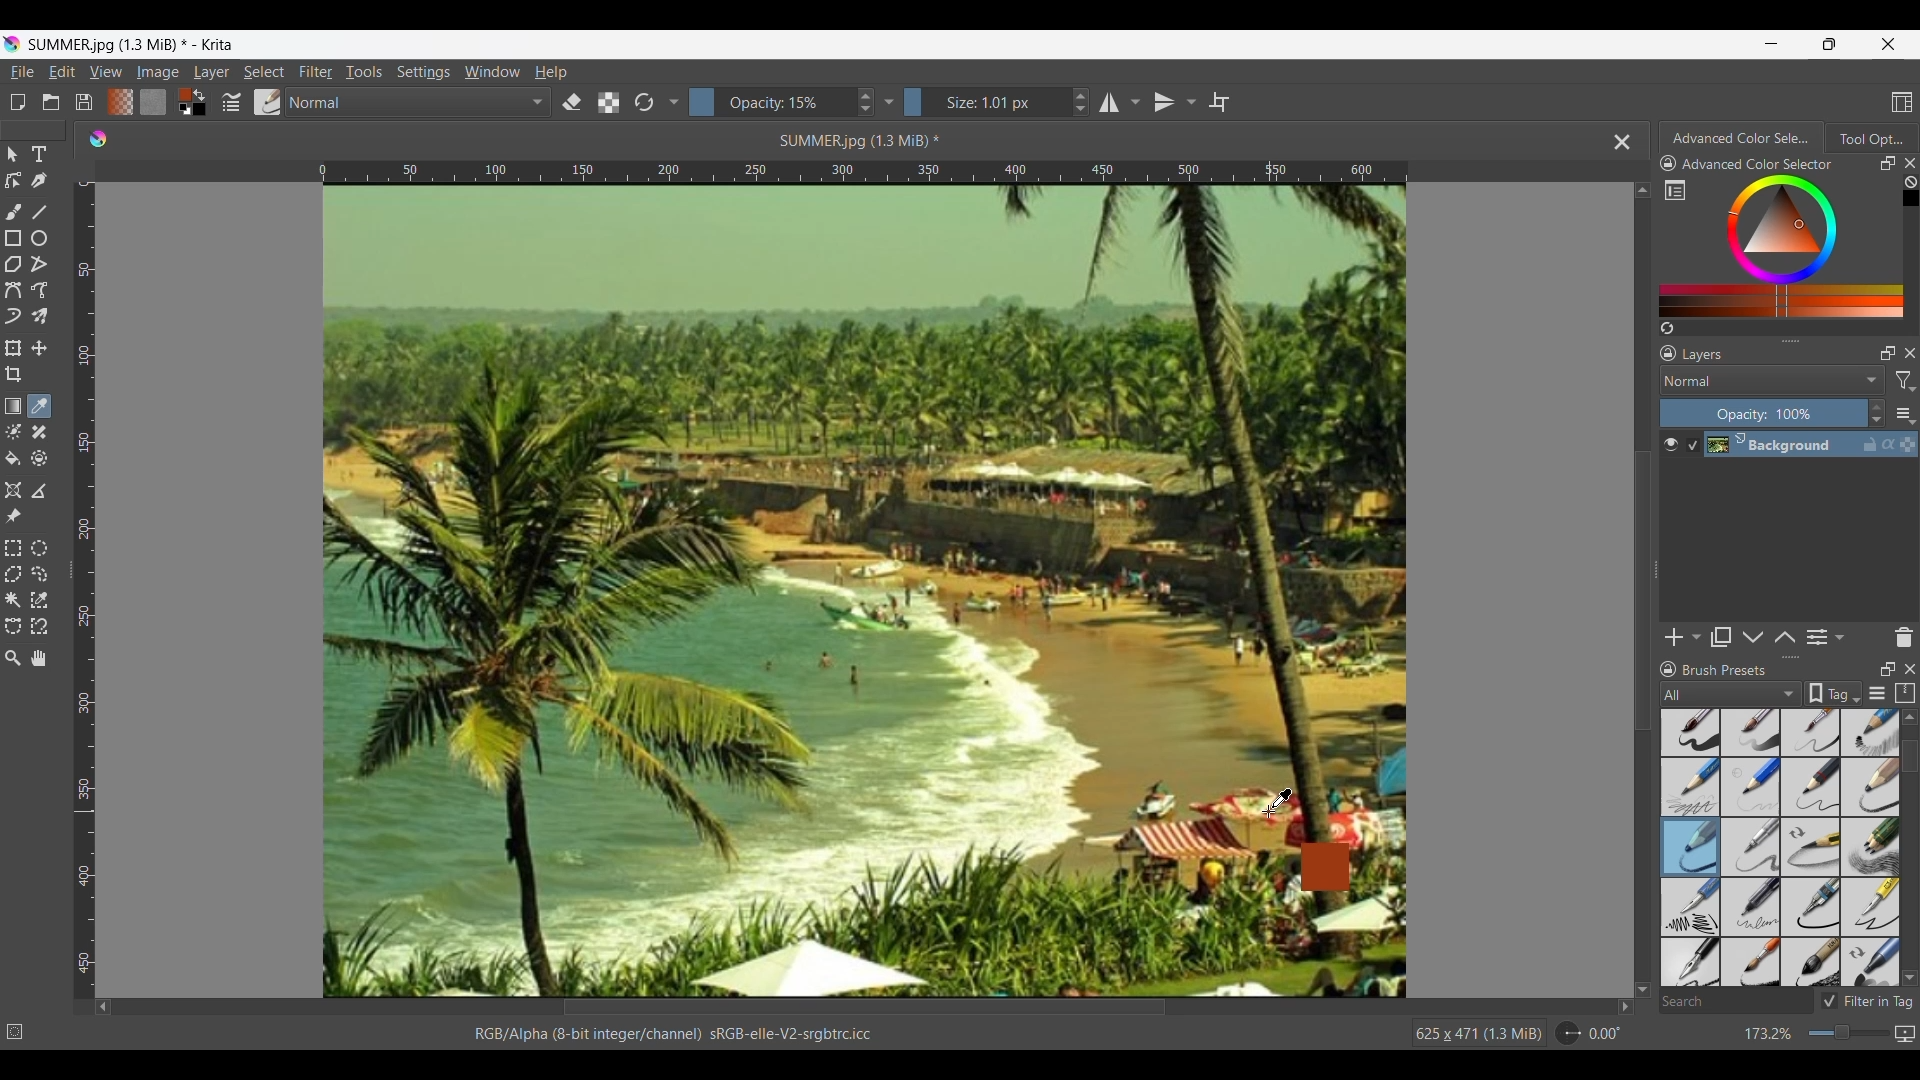 Image resolution: width=1920 pixels, height=1080 pixels. What do you see at coordinates (1704, 355) in the screenshot?
I see `Layers` at bounding box center [1704, 355].